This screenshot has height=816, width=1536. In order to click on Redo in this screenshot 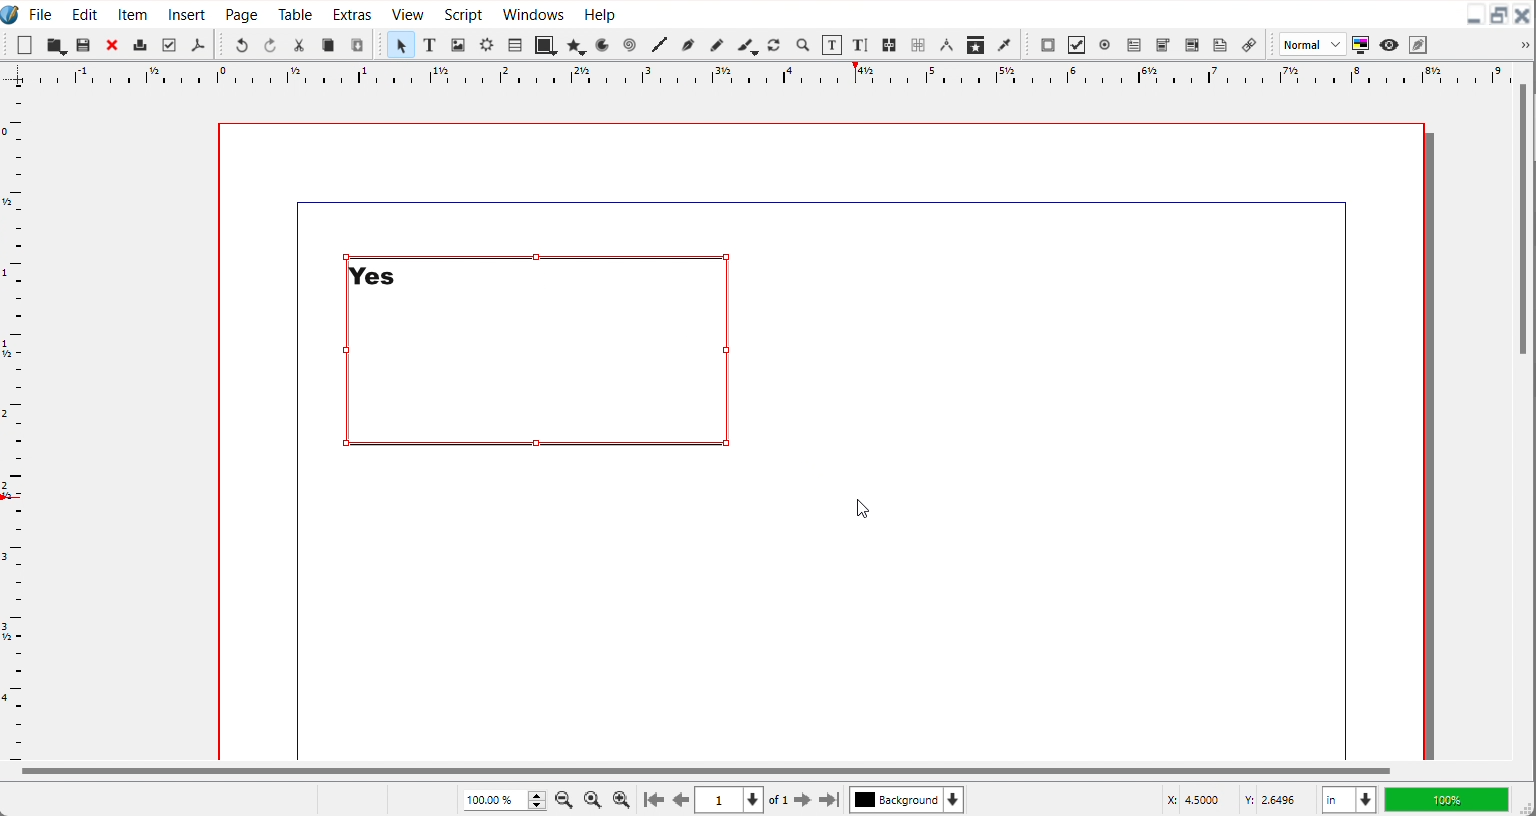, I will do `click(269, 44)`.